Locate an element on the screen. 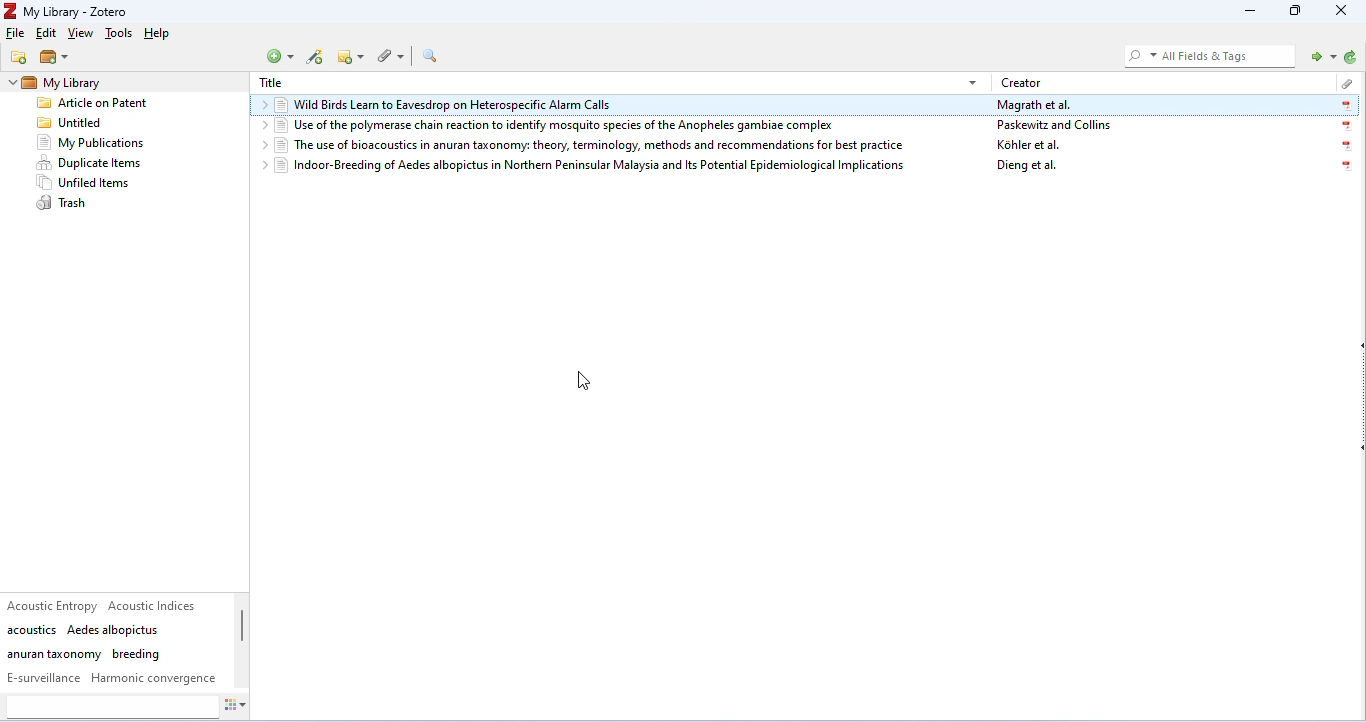 This screenshot has height=722, width=1366. Indoor-Breeding of Aedes albopictus in Northern Peninsular Malaysia and Its Potential Epidemiological Implications is located at coordinates (591, 167).